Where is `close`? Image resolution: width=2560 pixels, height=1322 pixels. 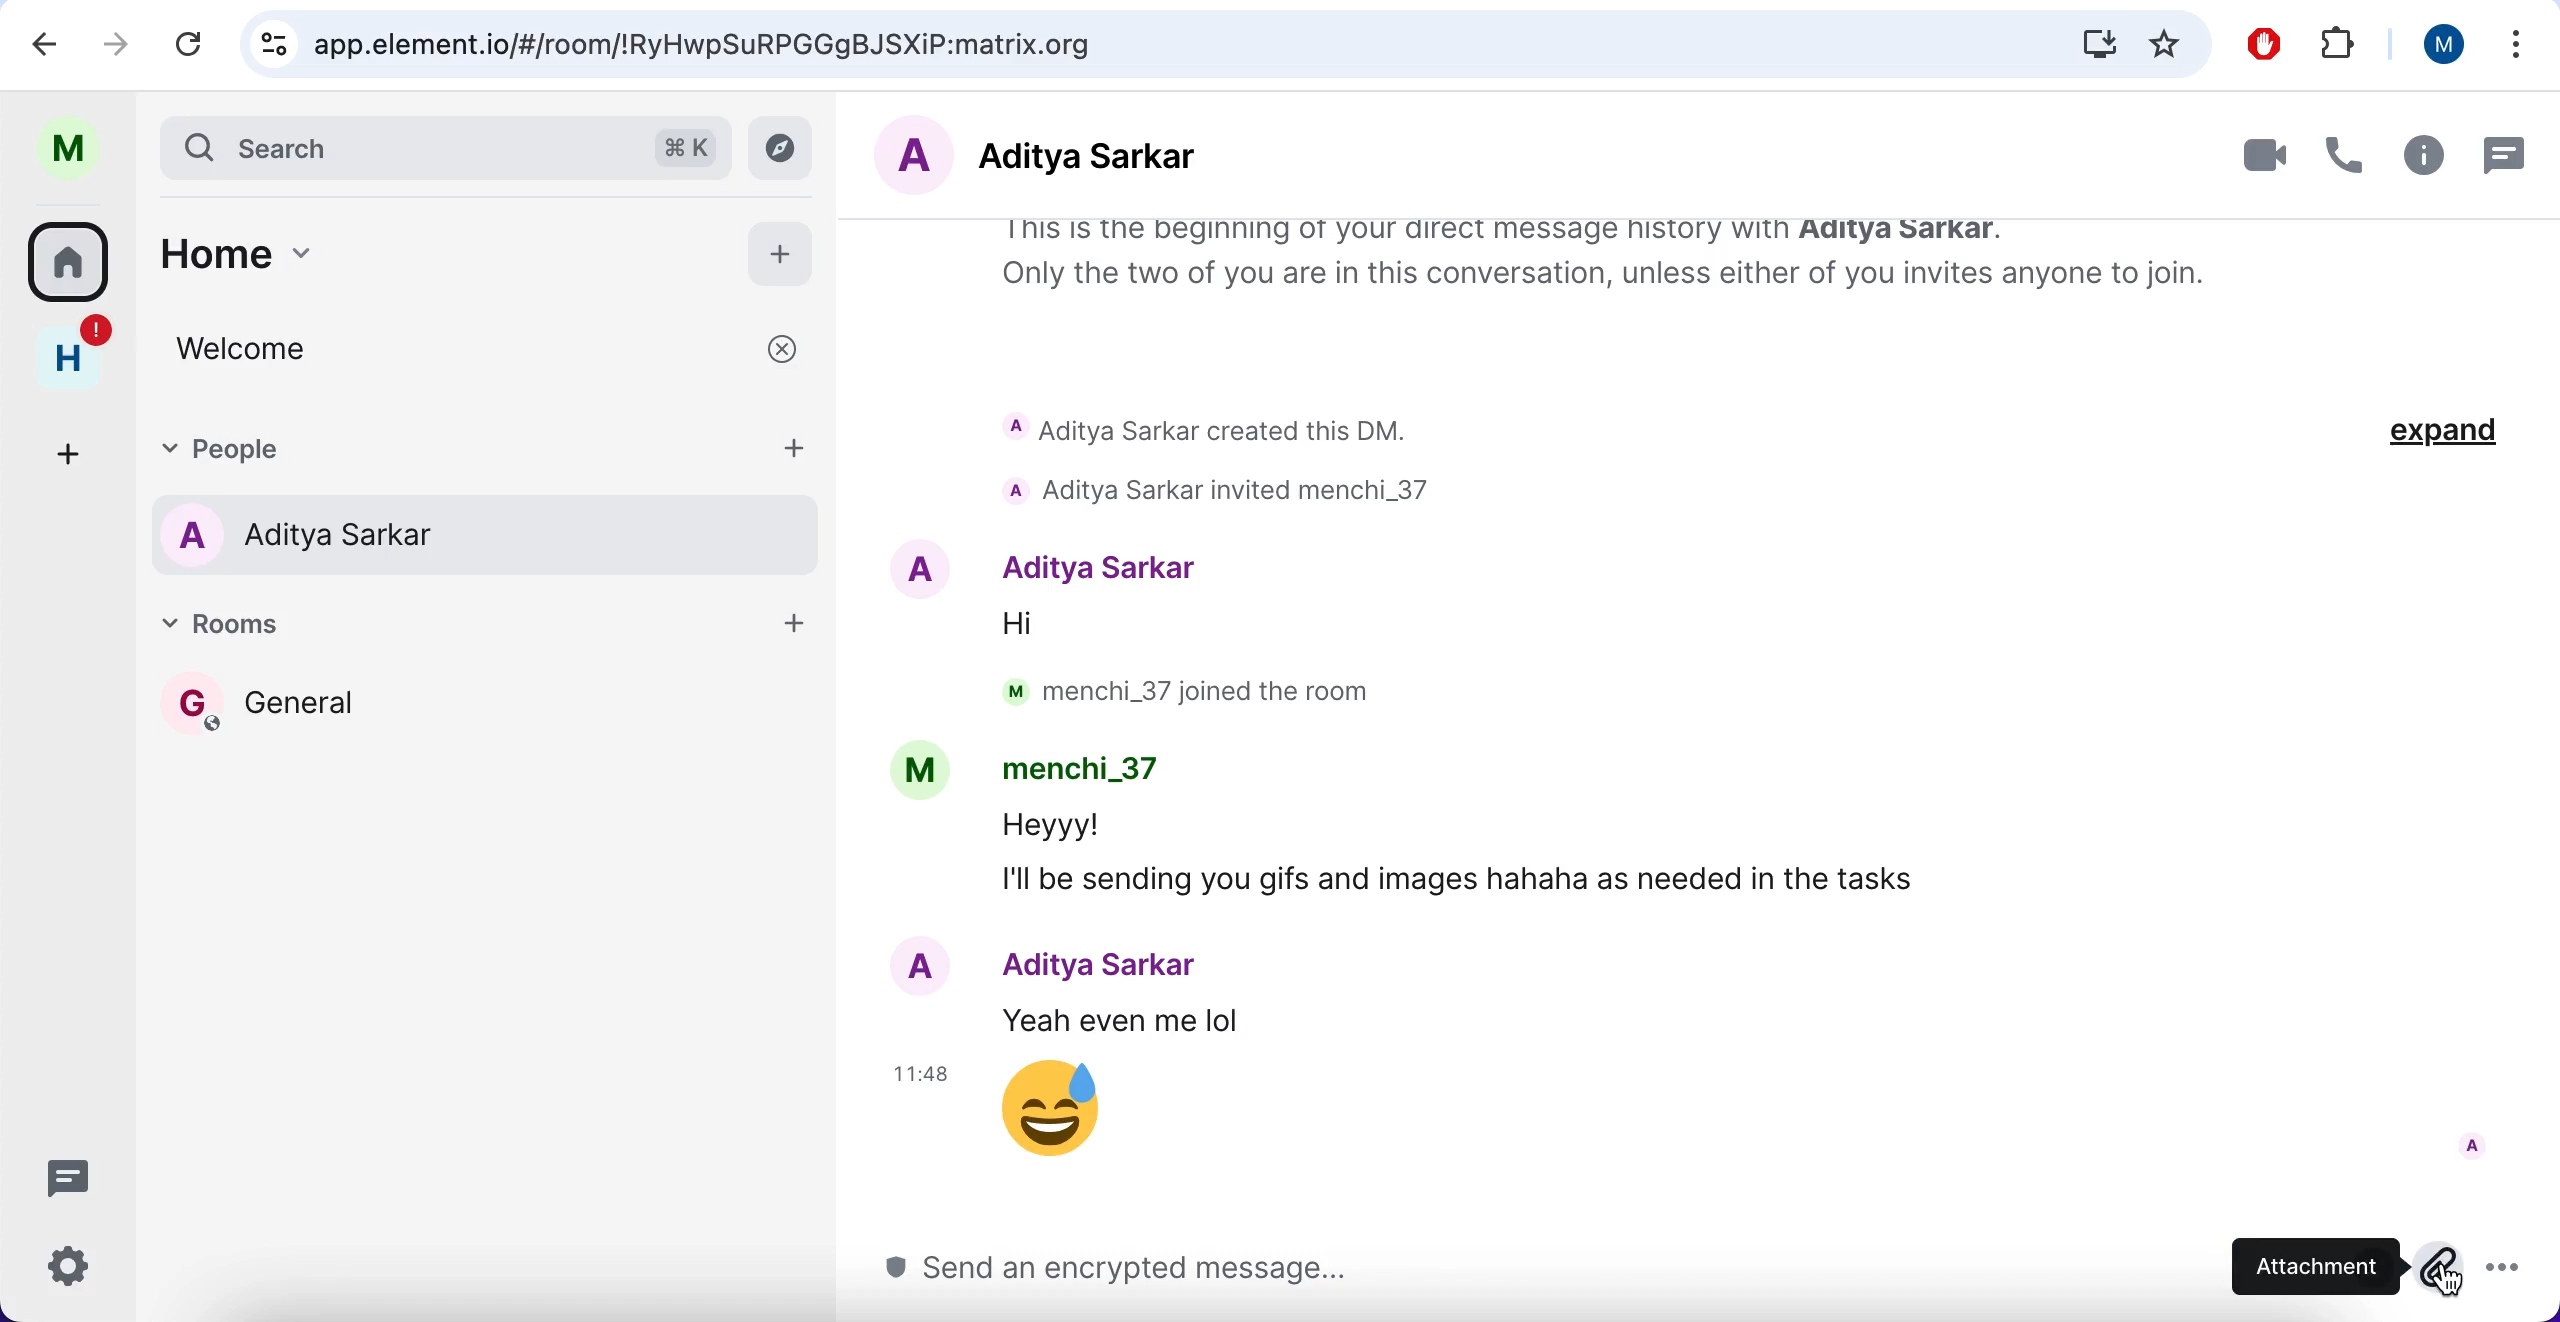 close is located at coordinates (784, 348).